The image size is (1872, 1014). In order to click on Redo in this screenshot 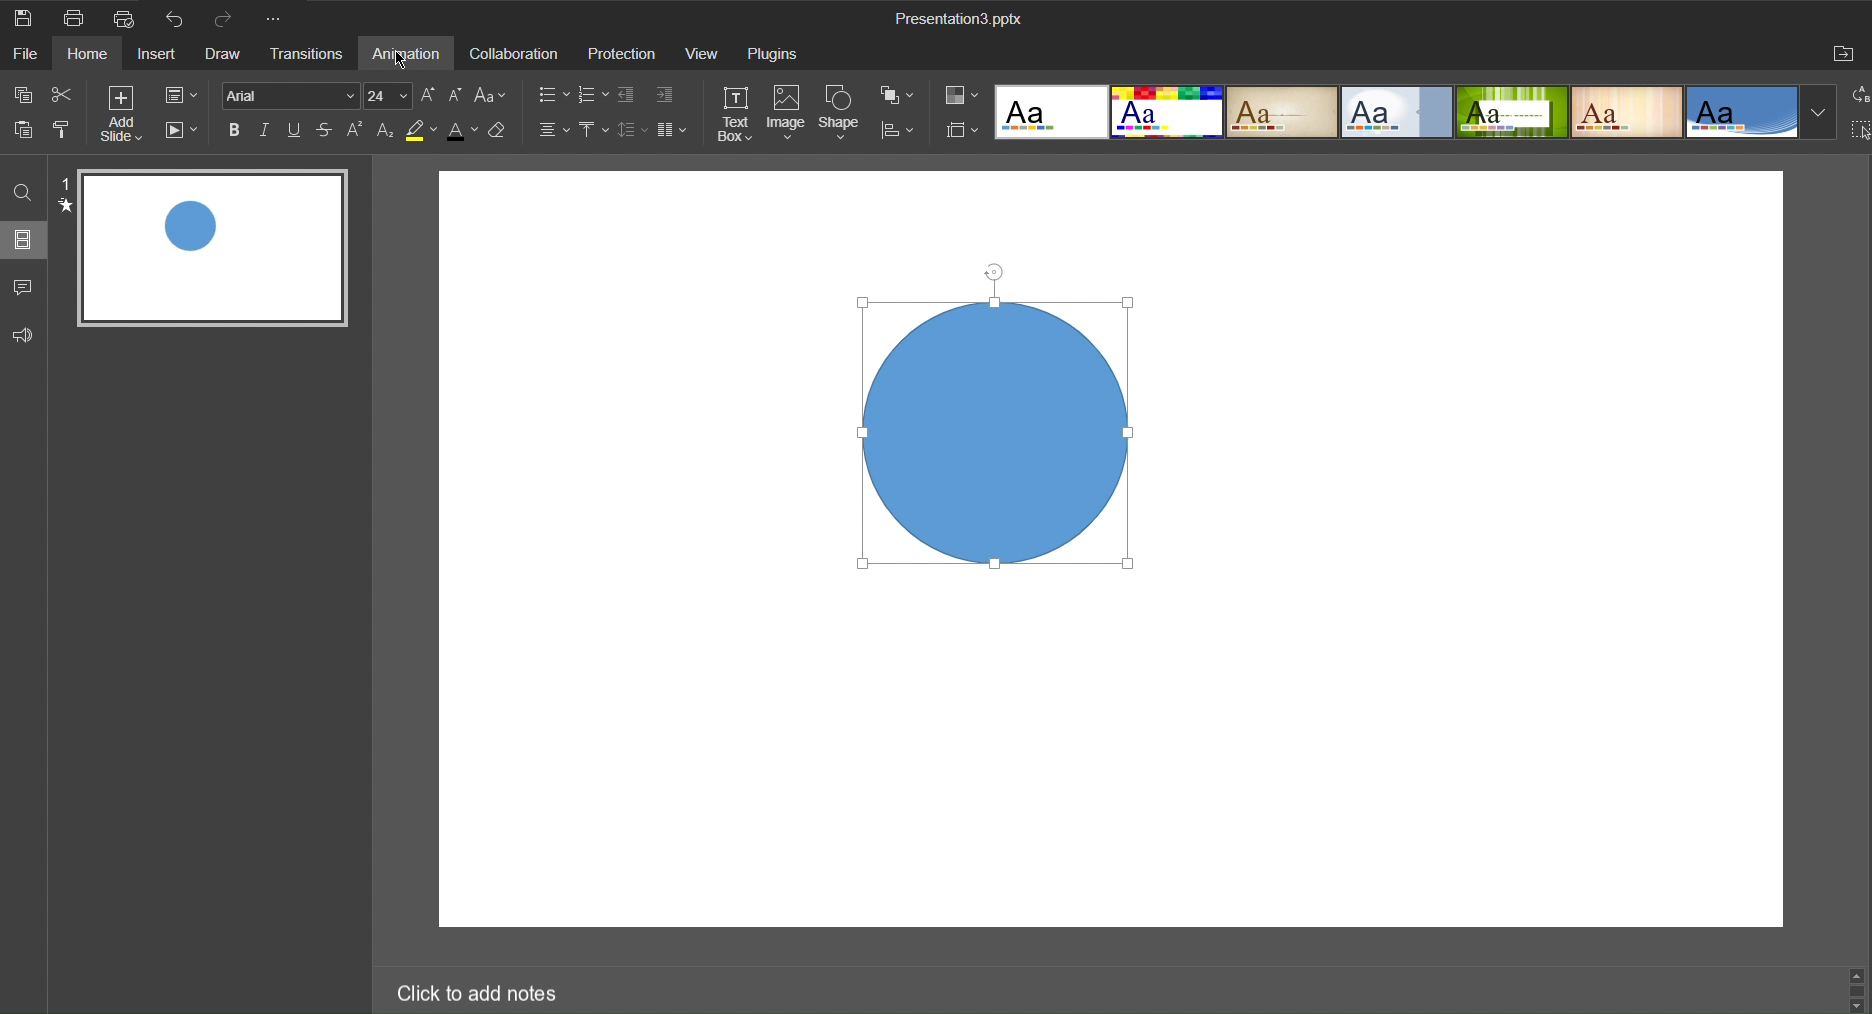, I will do `click(220, 20)`.